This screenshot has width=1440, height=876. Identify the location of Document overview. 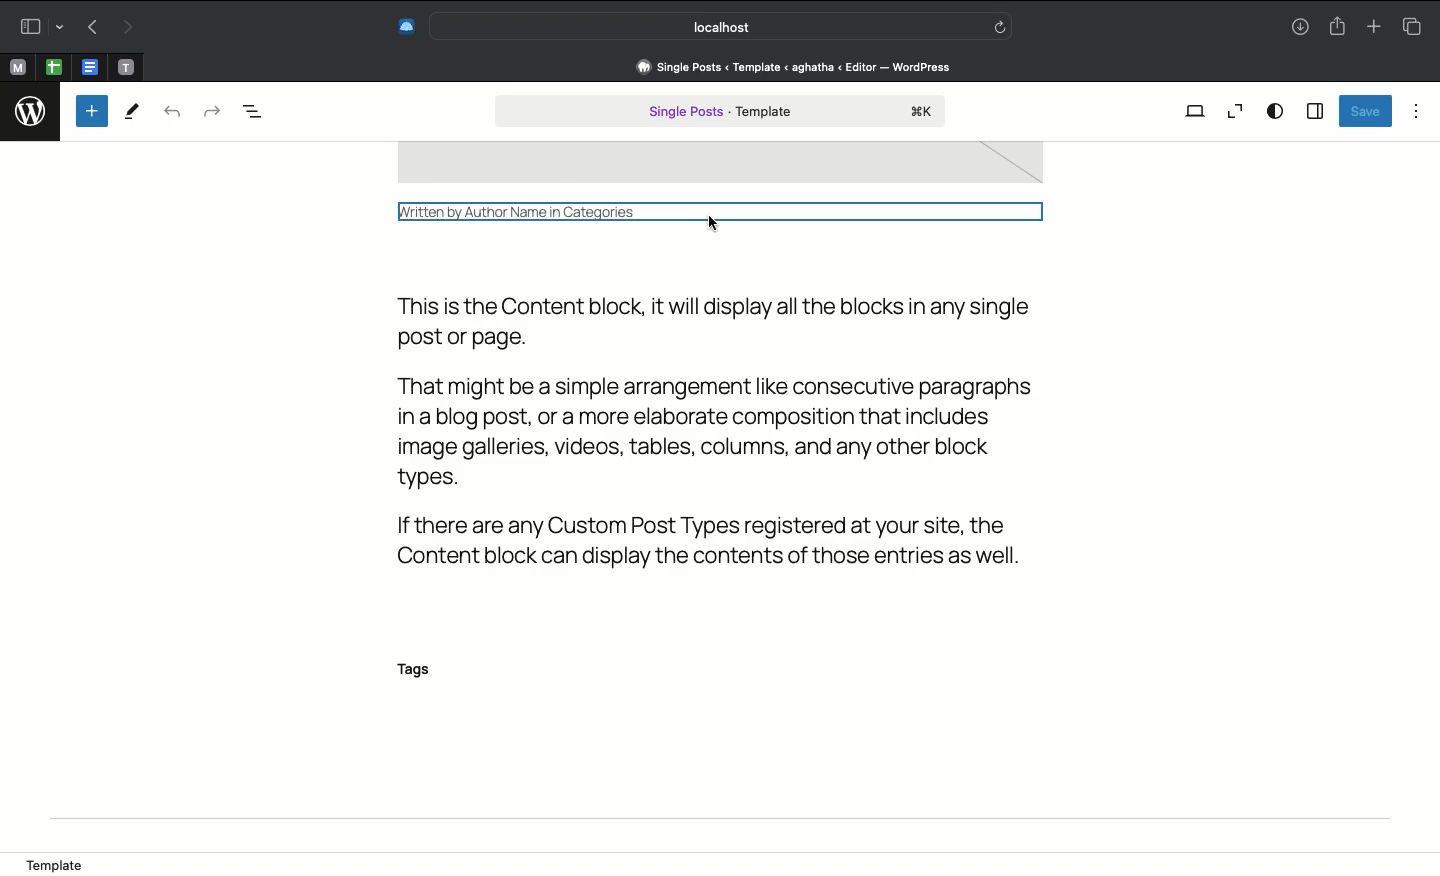
(263, 112).